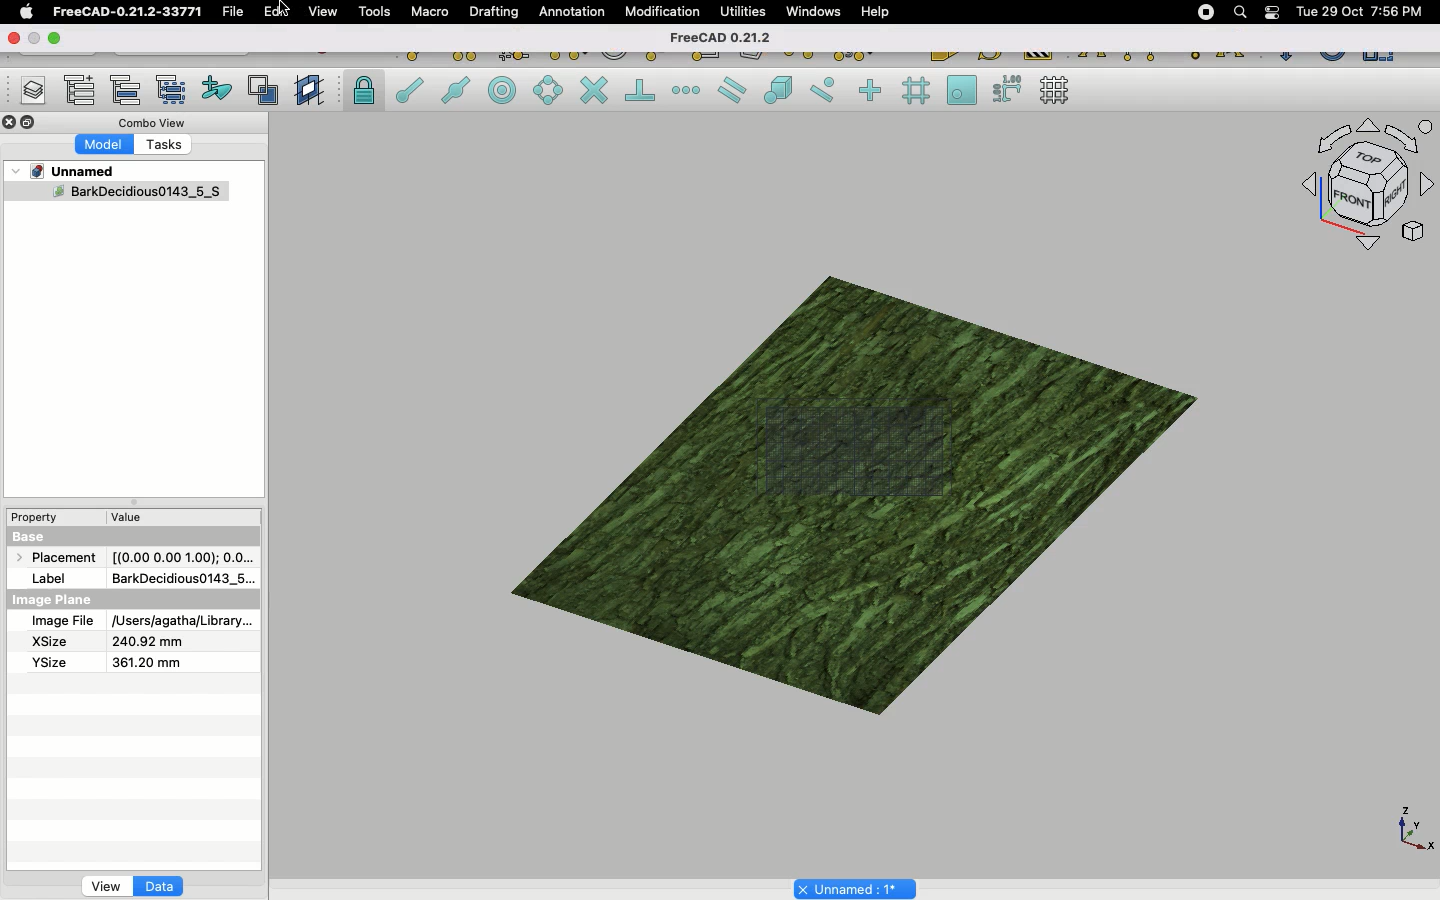  What do you see at coordinates (718, 39) in the screenshot?
I see `FreeCAD 0.21.2` at bounding box center [718, 39].